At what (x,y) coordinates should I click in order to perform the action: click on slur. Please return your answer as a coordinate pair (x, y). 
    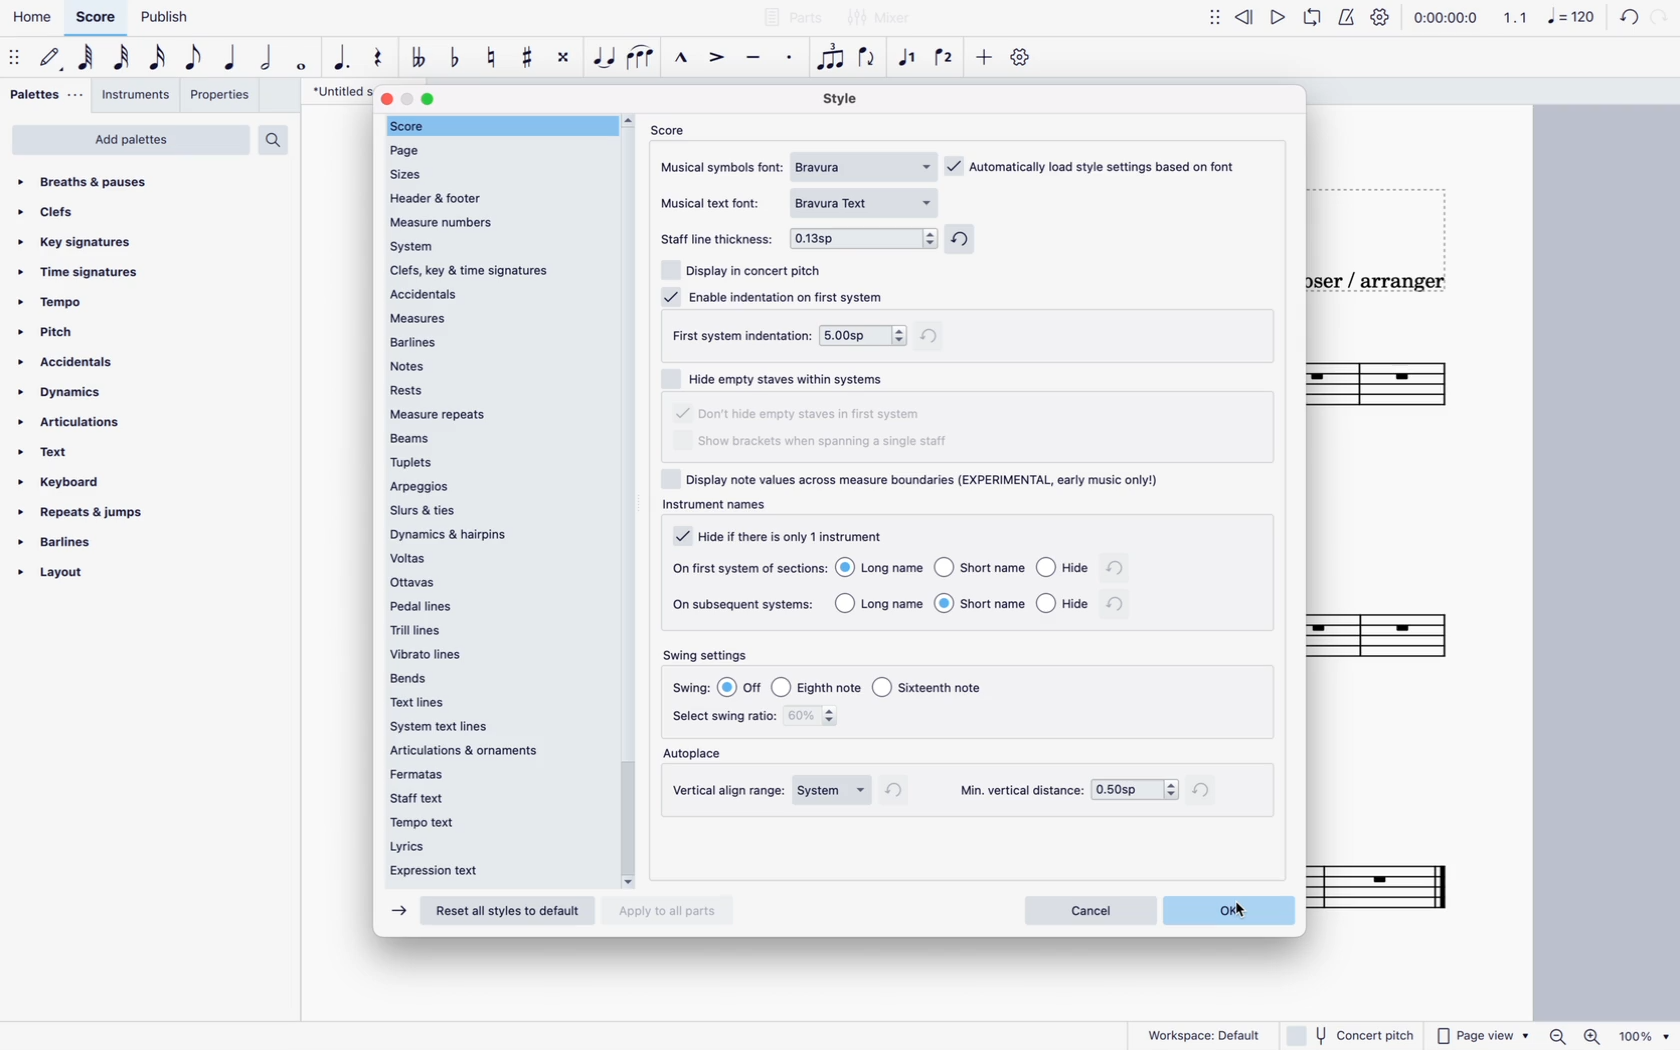
    Looking at the image, I should click on (642, 61).